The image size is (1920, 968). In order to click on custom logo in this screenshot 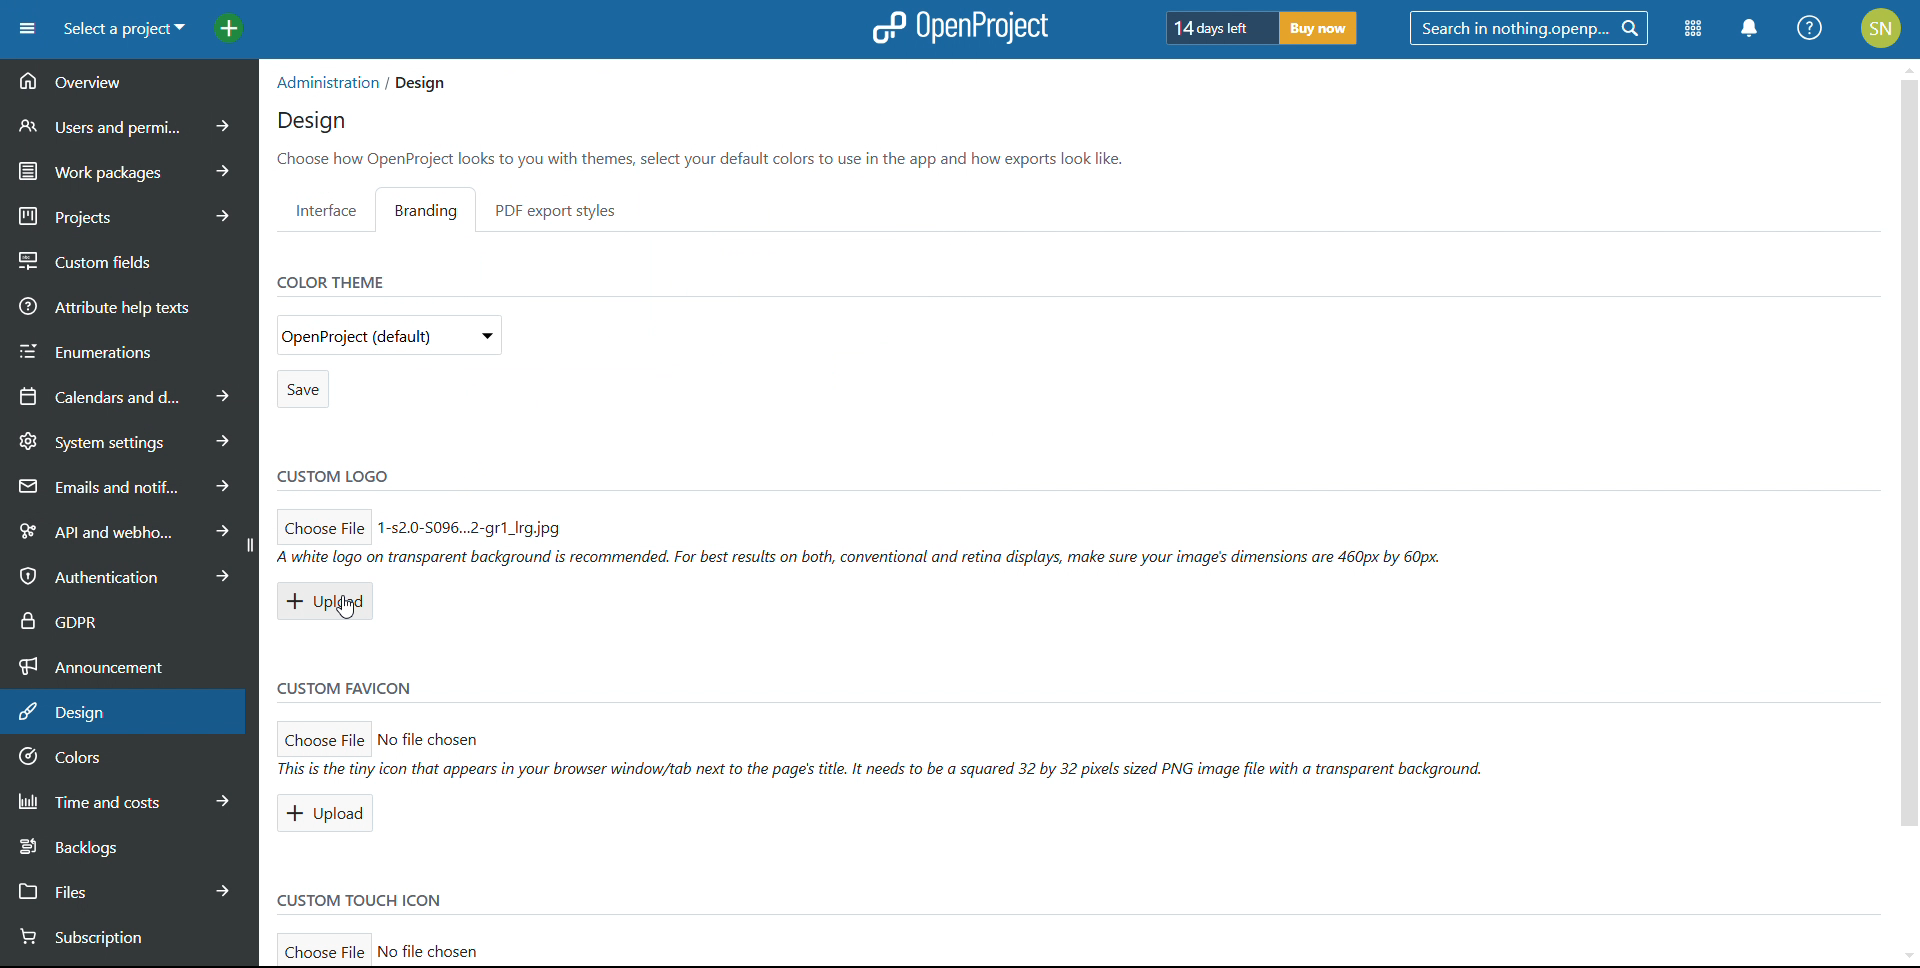, I will do `click(333, 474)`.